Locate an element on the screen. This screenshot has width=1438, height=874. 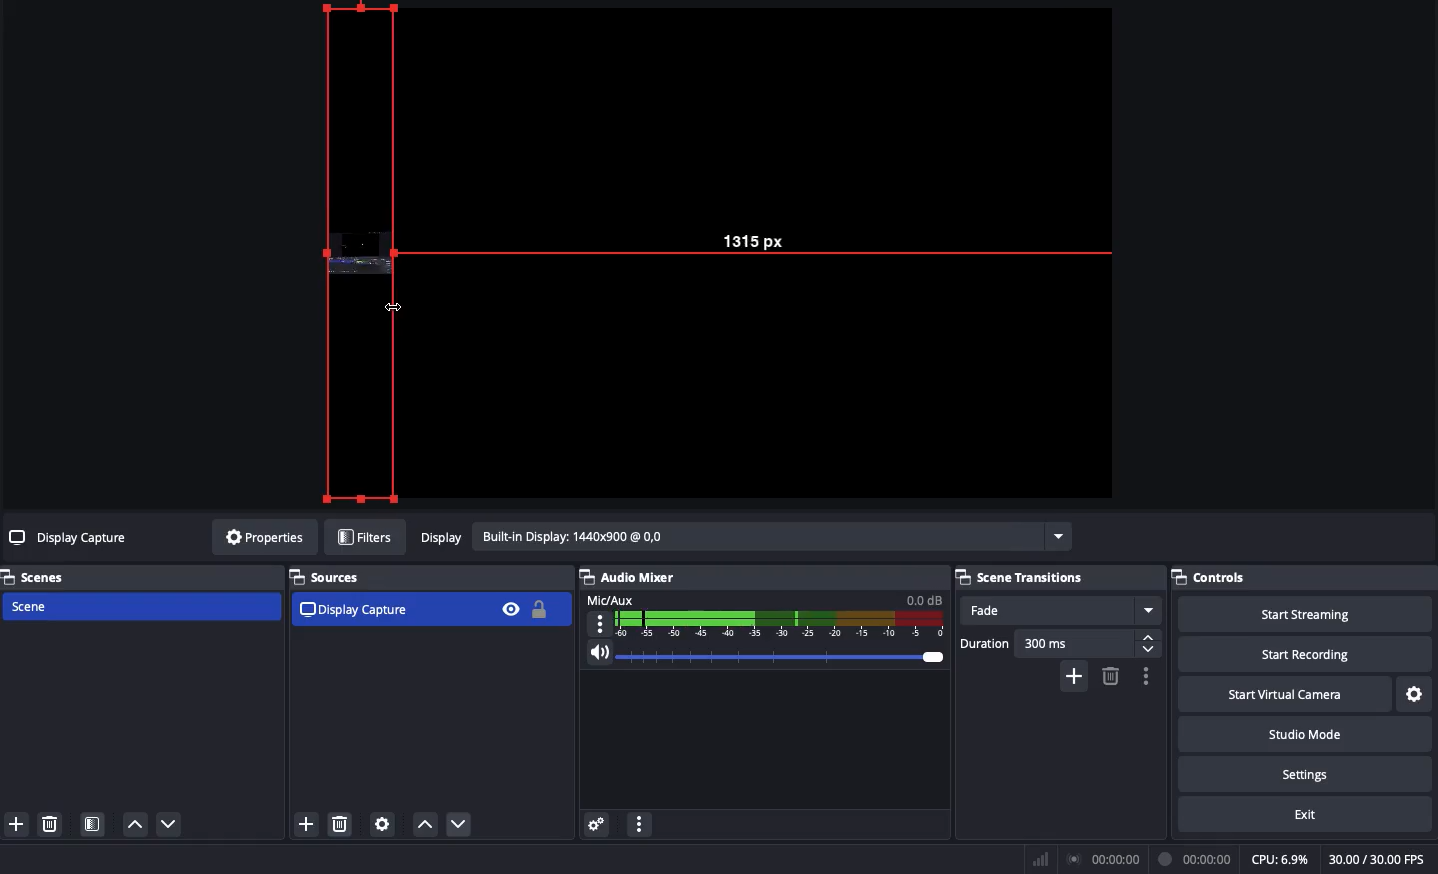
Advanced audio properties is located at coordinates (596, 826).